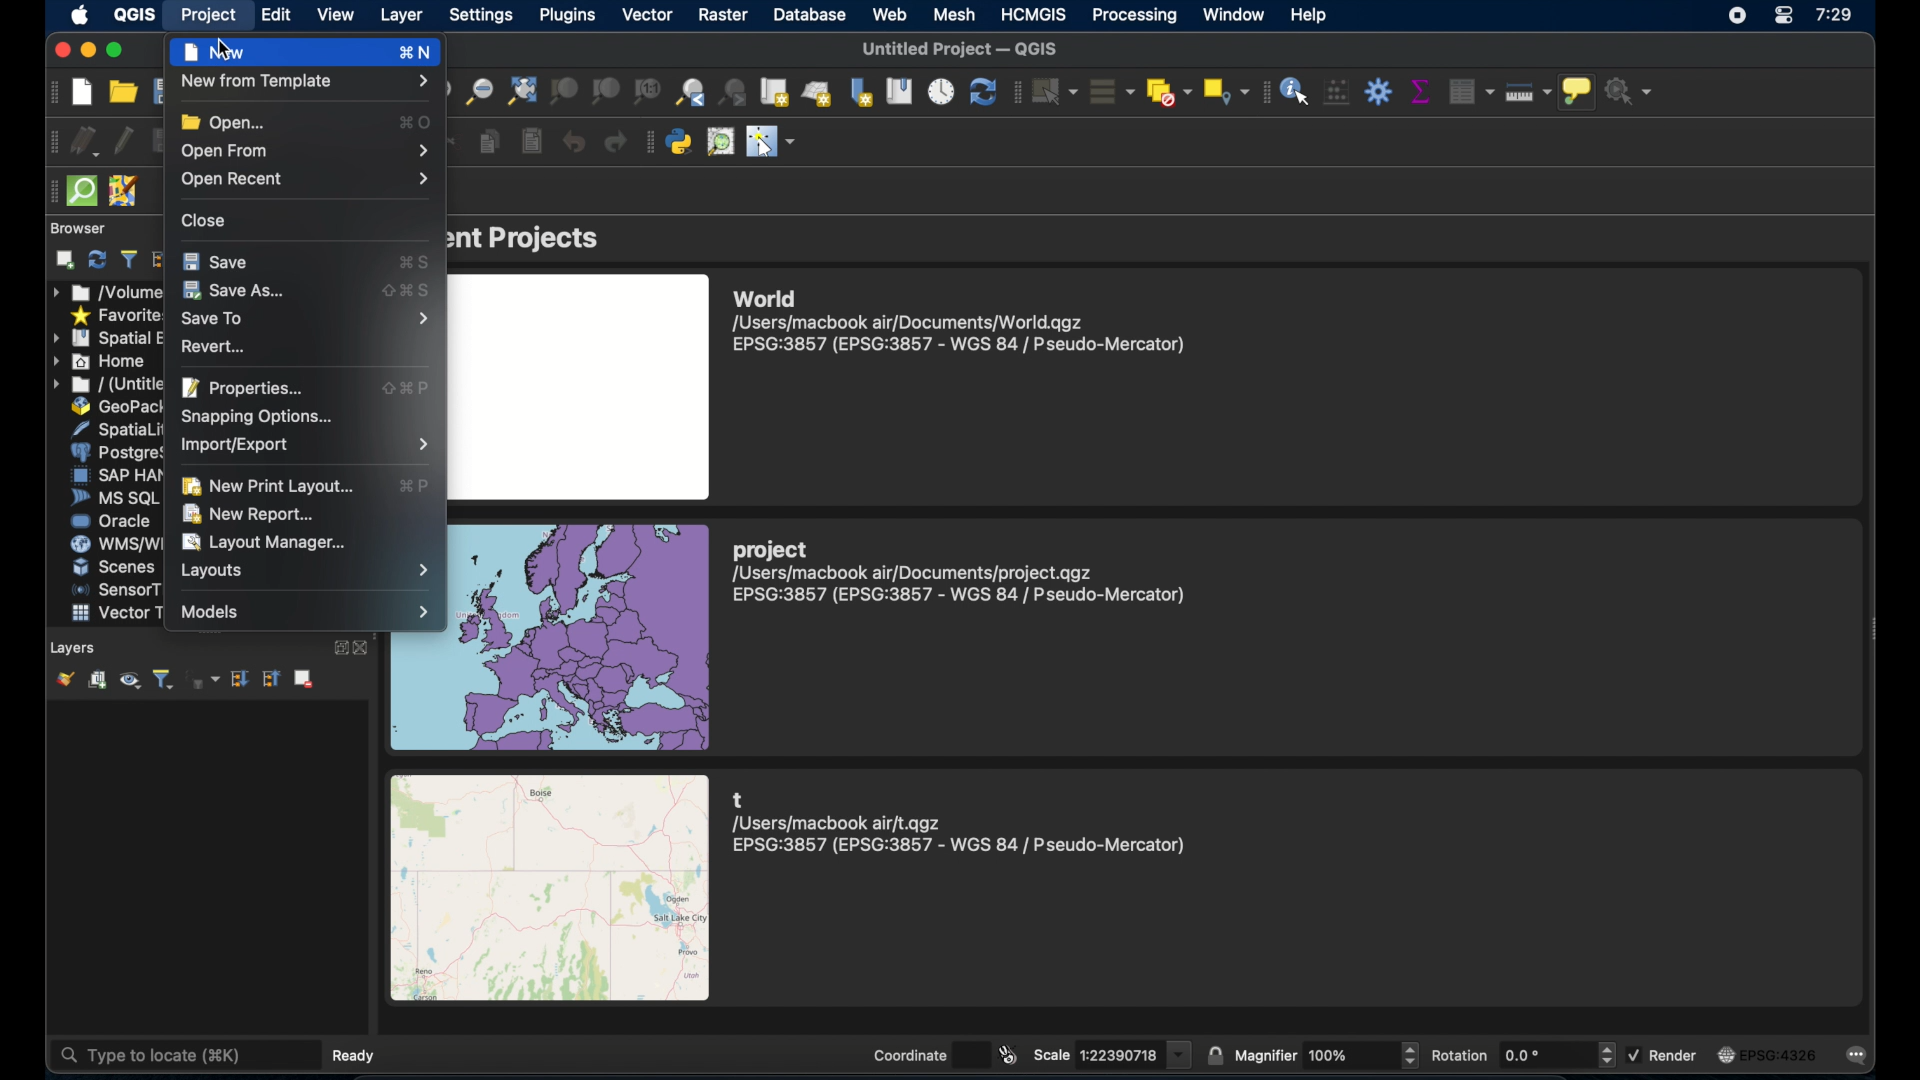  What do you see at coordinates (269, 541) in the screenshot?
I see `layout manager` at bounding box center [269, 541].